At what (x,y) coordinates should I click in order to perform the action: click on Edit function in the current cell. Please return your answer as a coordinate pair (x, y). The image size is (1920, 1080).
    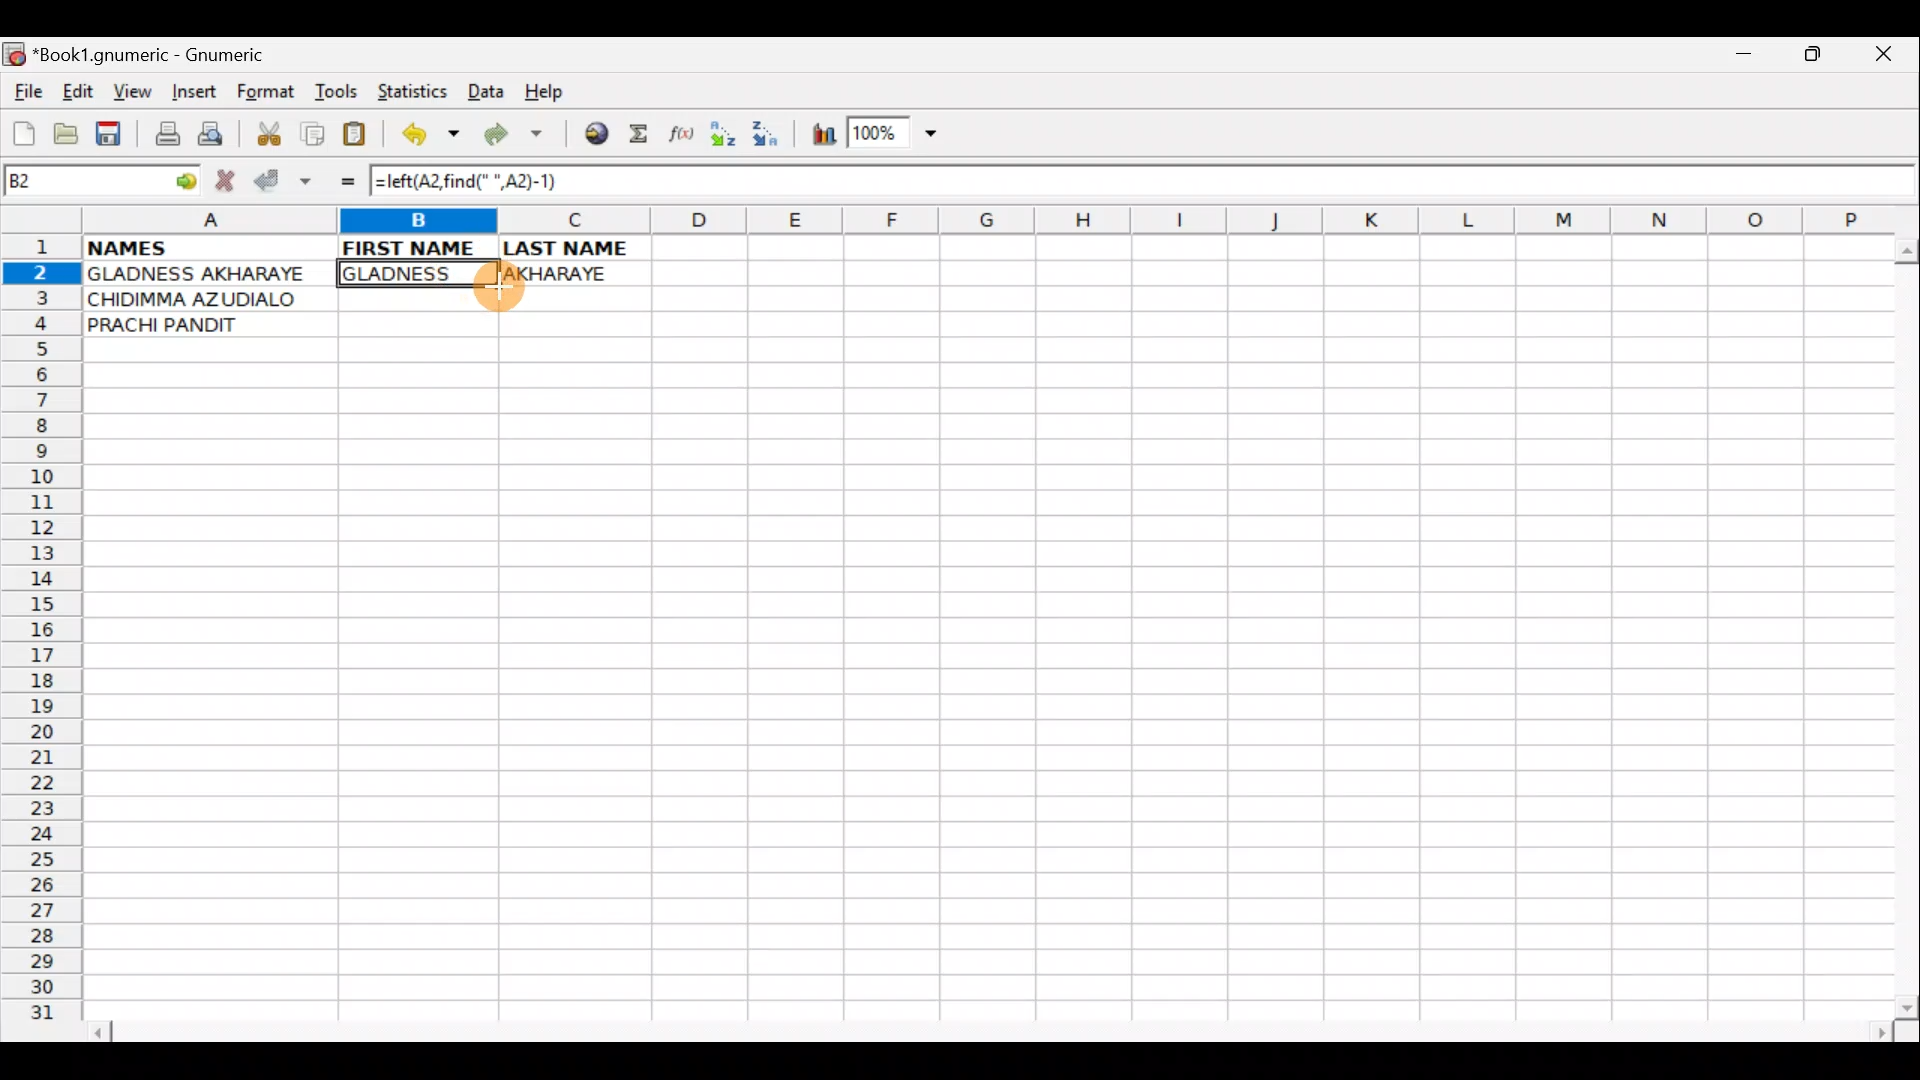
    Looking at the image, I should click on (685, 139).